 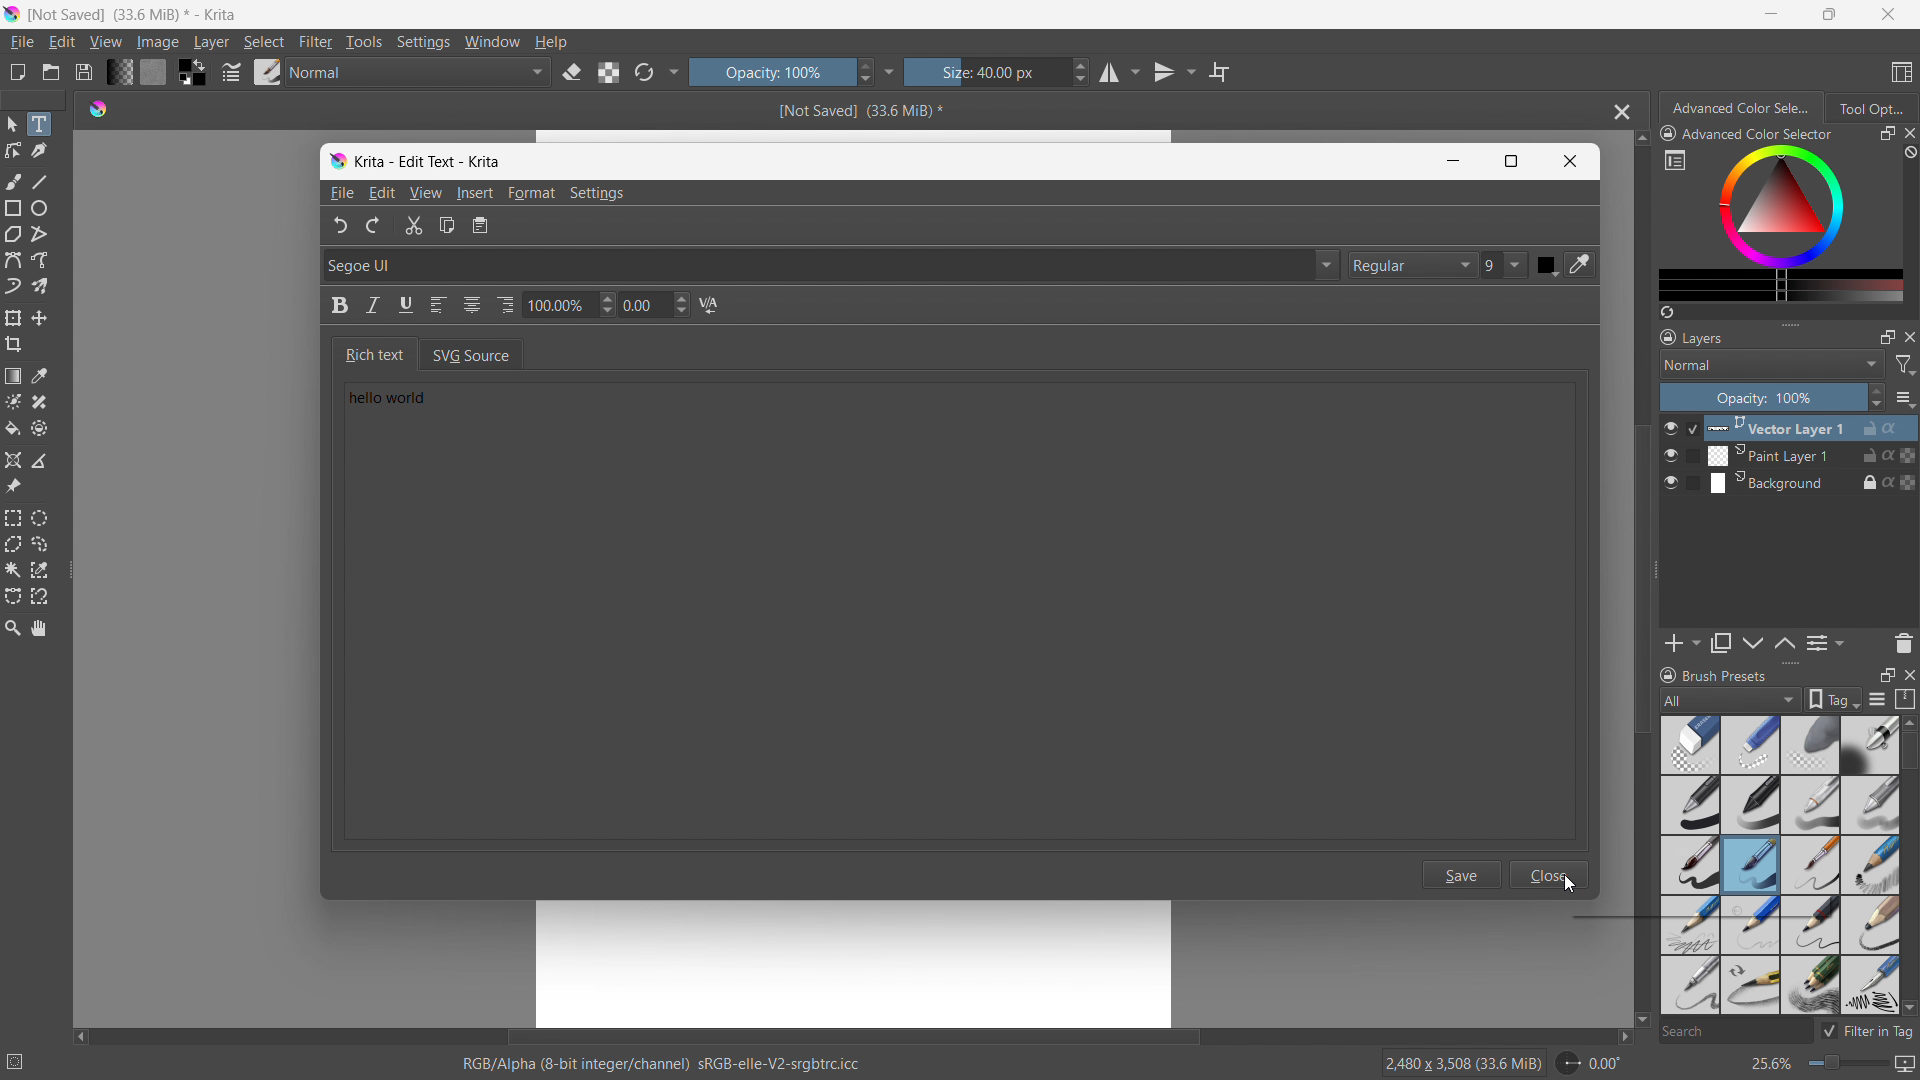 I want to click on small pin brush, so click(x=1809, y=866).